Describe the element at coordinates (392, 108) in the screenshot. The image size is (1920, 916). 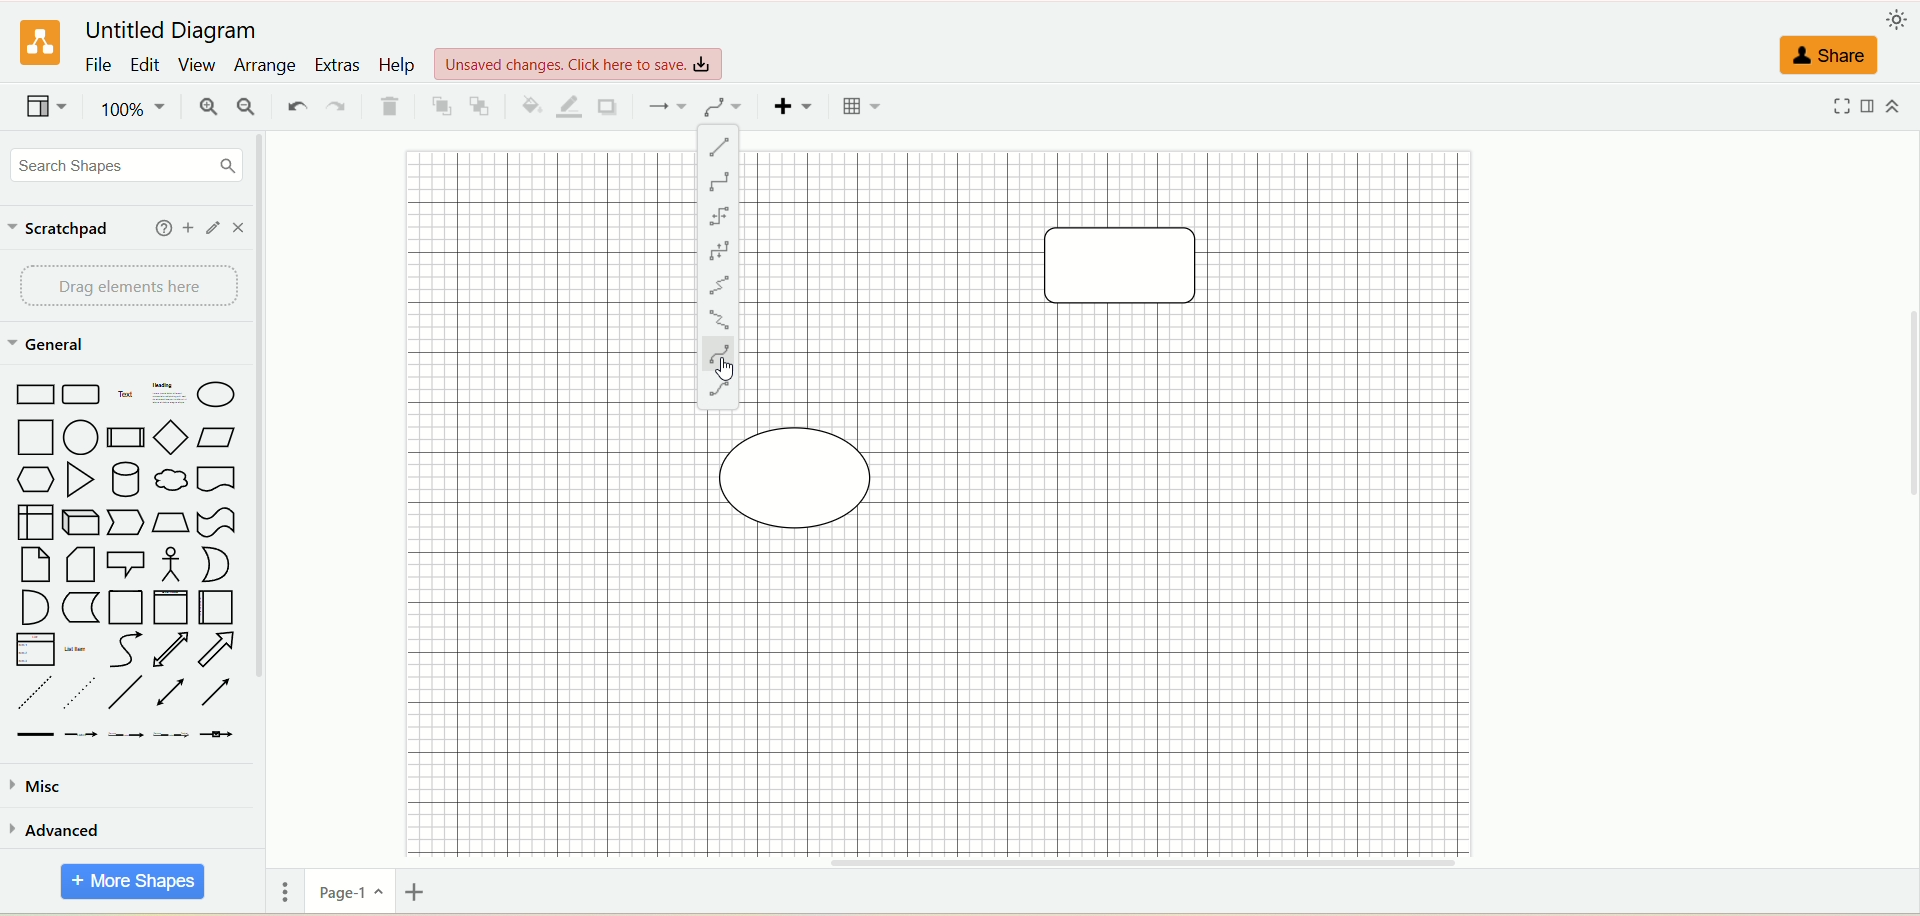
I see `delete` at that location.